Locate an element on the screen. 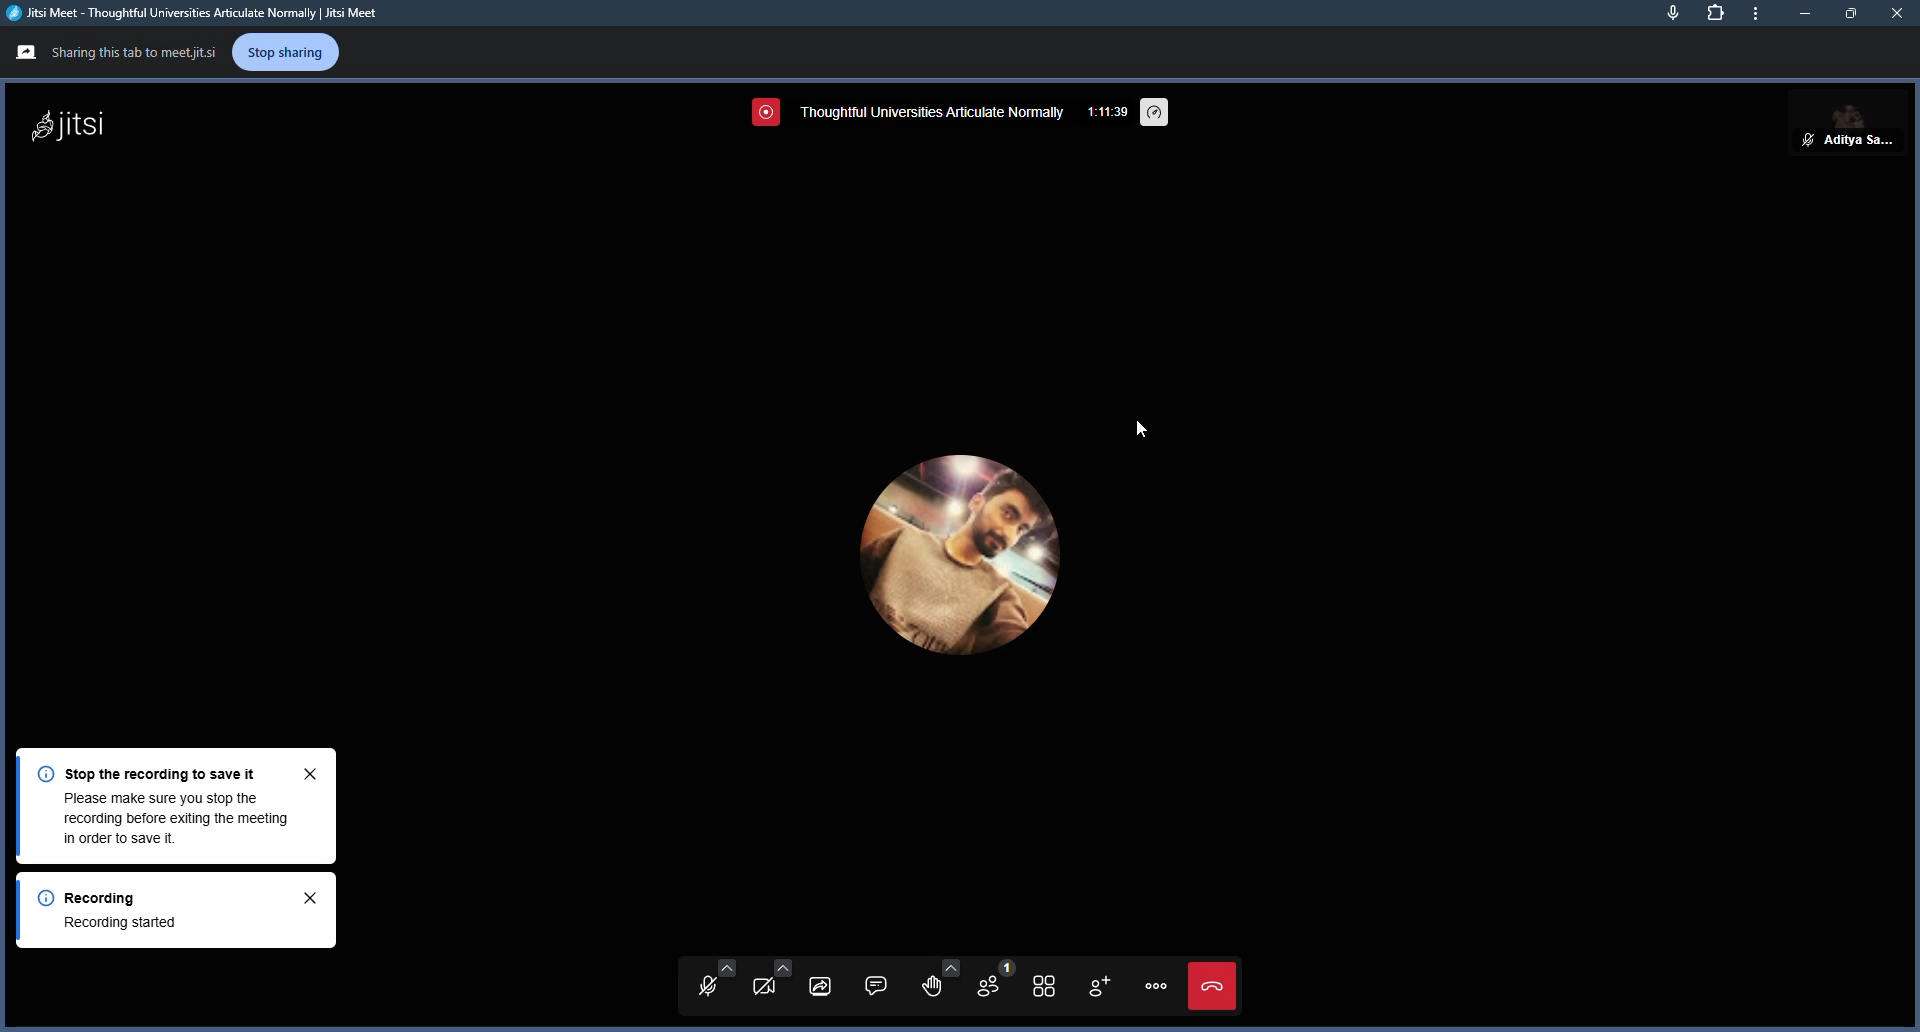 This screenshot has width=1920, height=1032. Stop the recording to save itPlease make sure you stop therecording before exiting the meeting in order to save it is located at coordinates (179, 808).